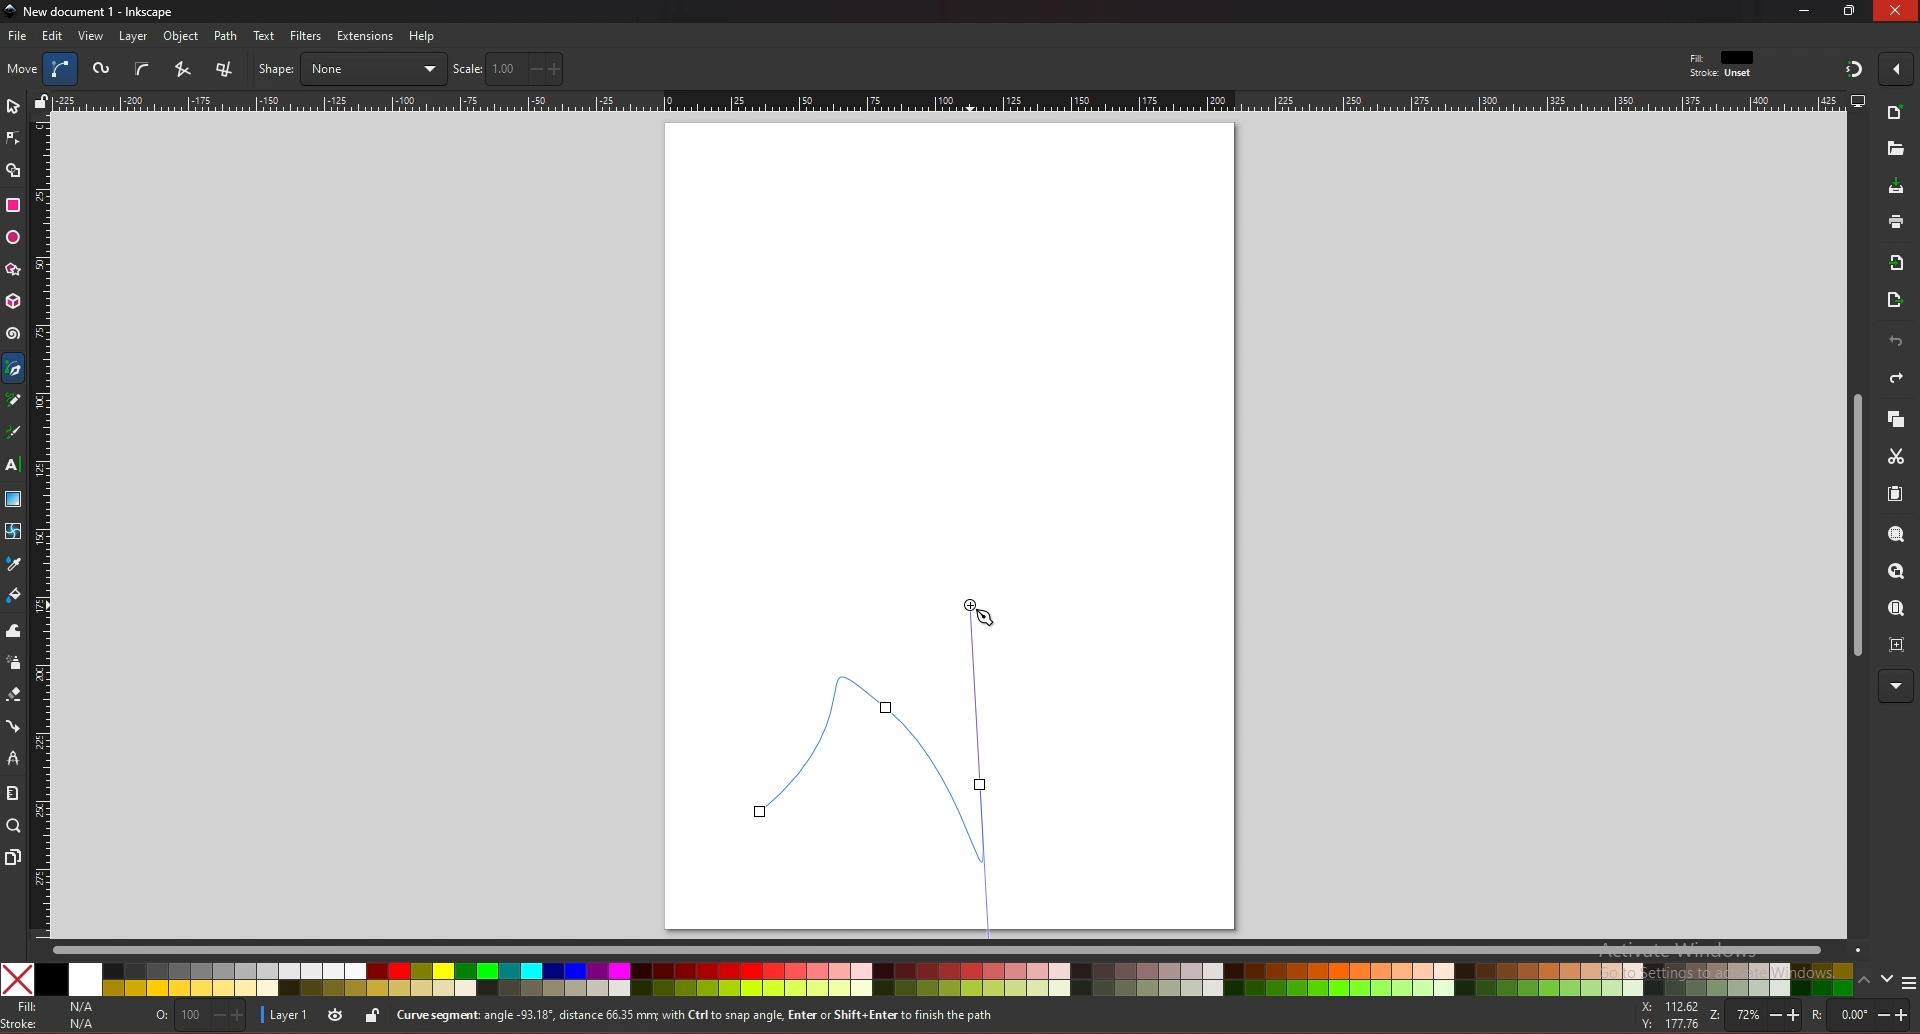 Image resolution: width=1920 pixels, height=1034 pixels. Describe the element at coordinates (1898, 536) in the screenshot. I see `zoom selection` at that location.